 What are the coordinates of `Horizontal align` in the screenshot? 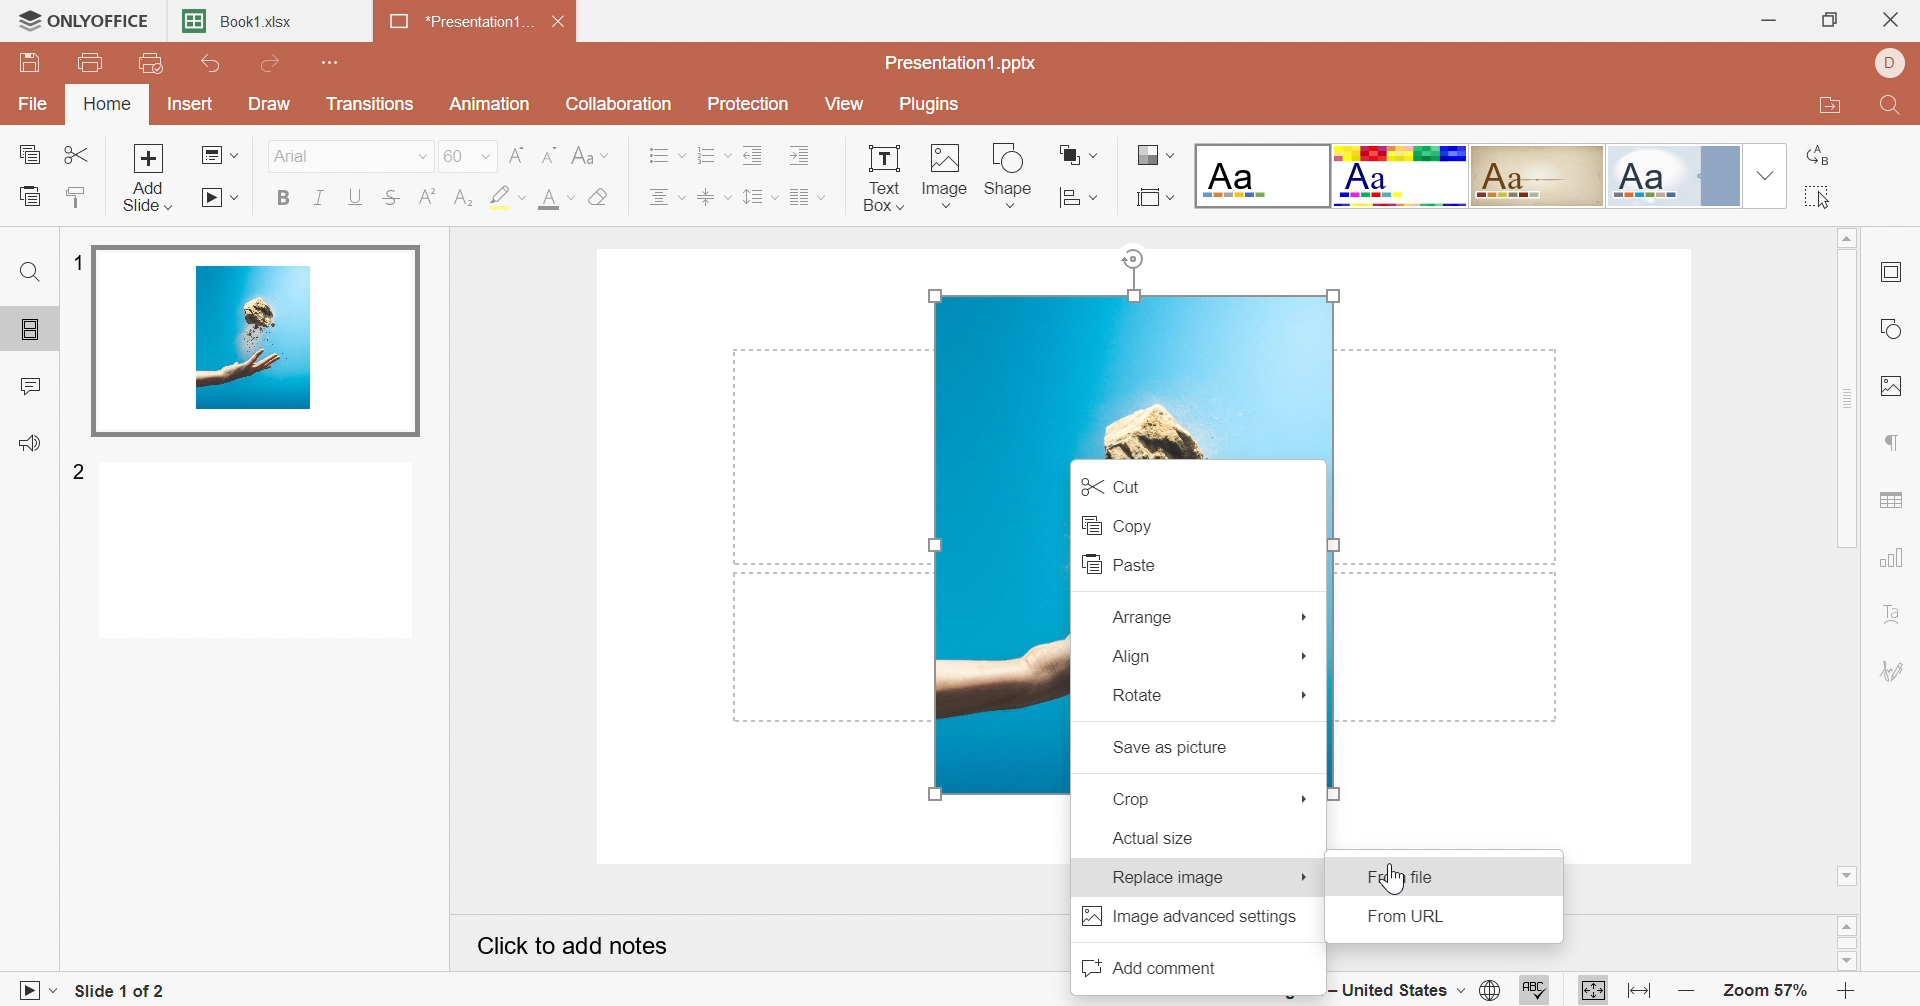 It's located at (667, 196).